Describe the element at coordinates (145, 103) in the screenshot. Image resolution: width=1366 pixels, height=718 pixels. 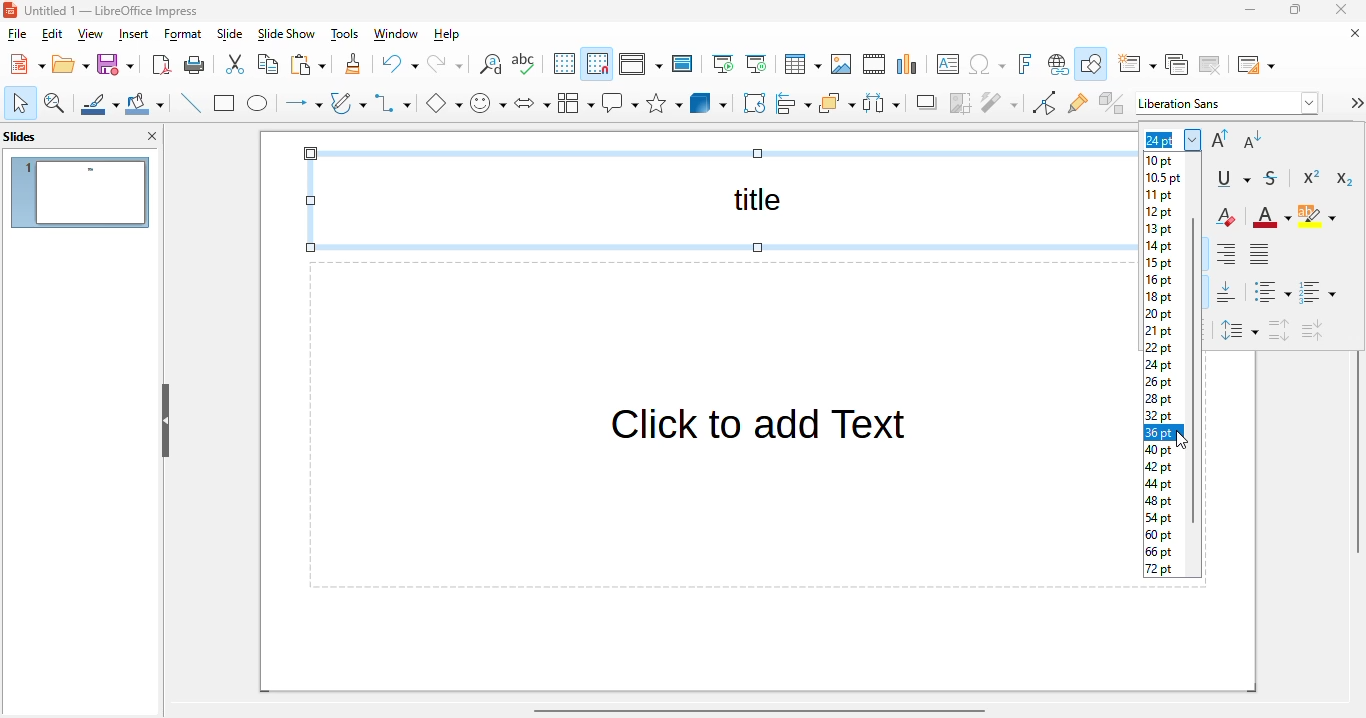
I see `fill color` at that location.